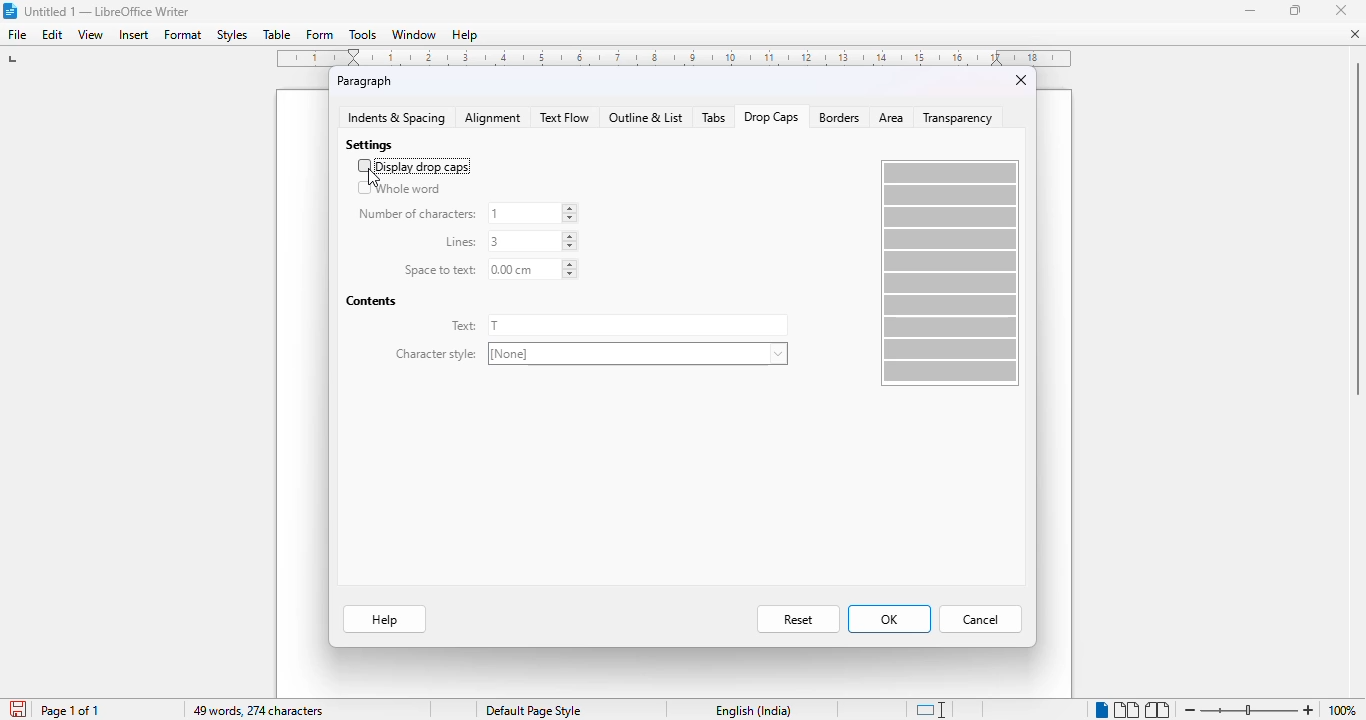 The height and width of the screenshot is (720, 1366). Describe the element at coordinates (18, 709) in the screenshot. I see `click to save document` at that location.